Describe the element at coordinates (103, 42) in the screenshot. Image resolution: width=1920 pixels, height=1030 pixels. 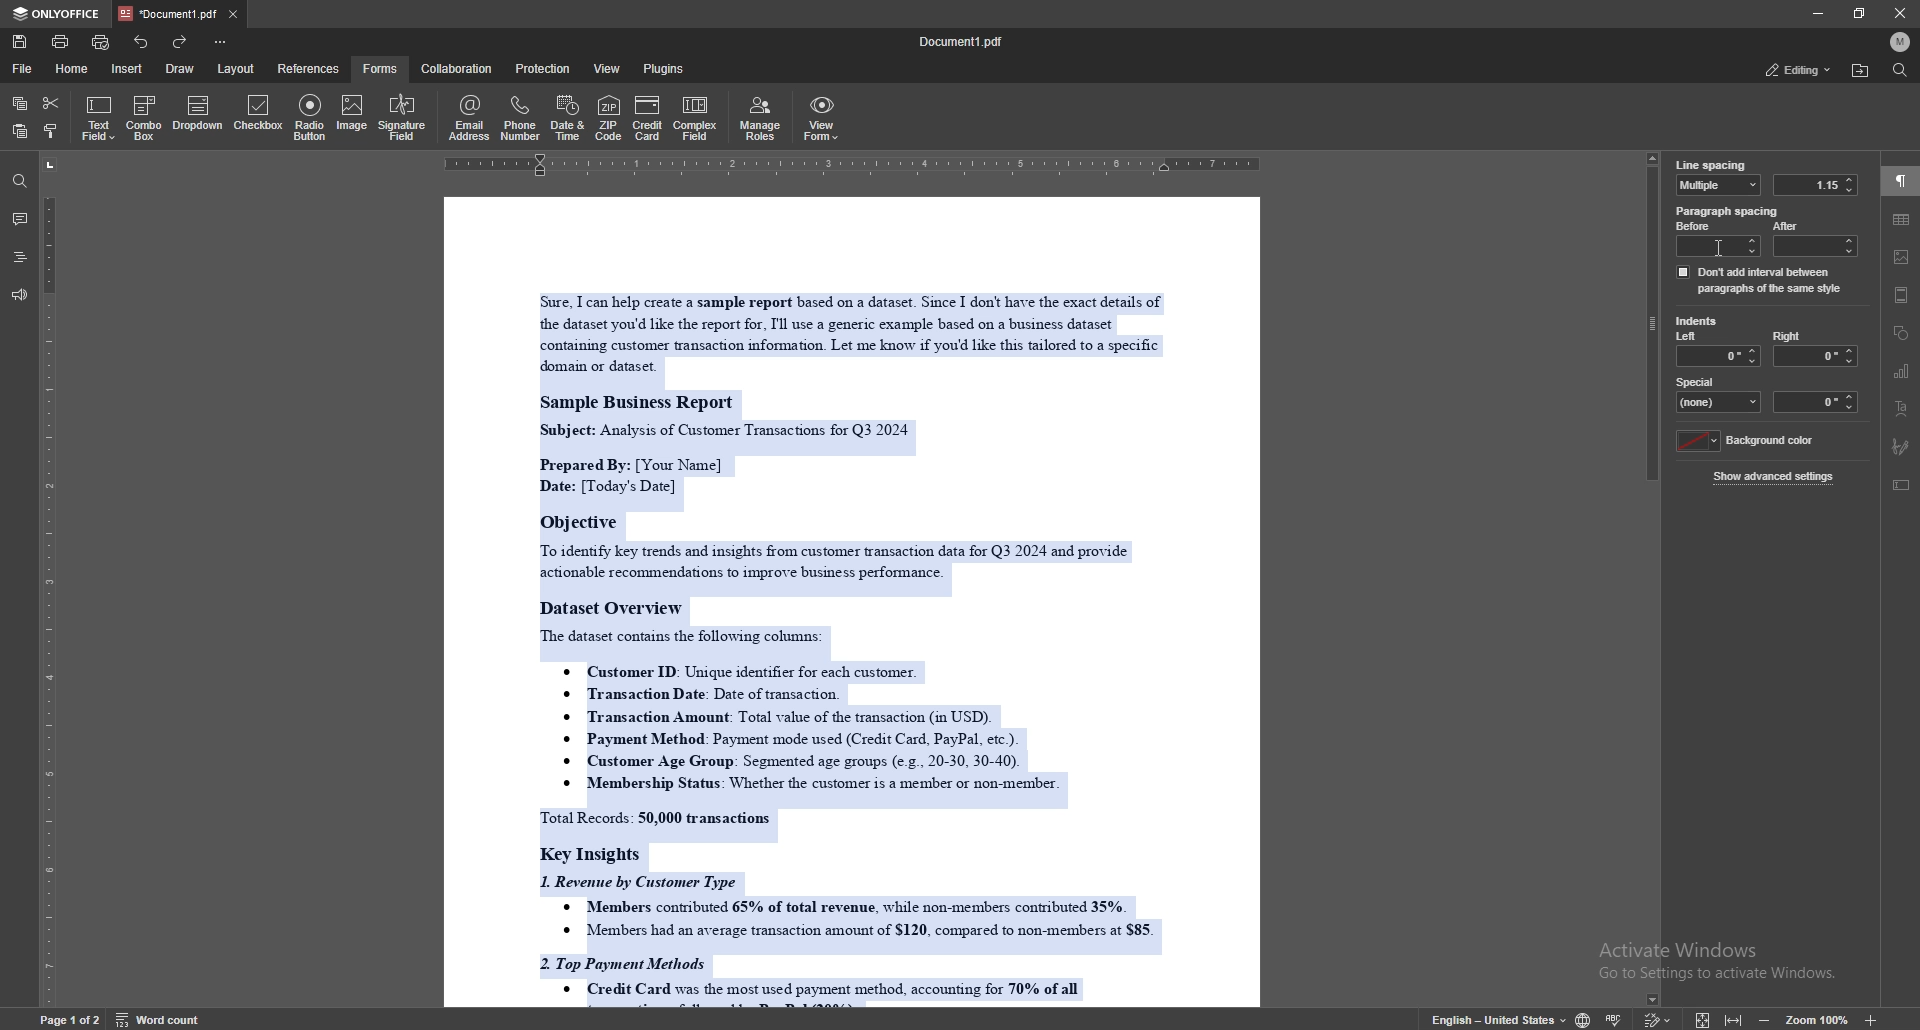
I see `quick print` at that location.